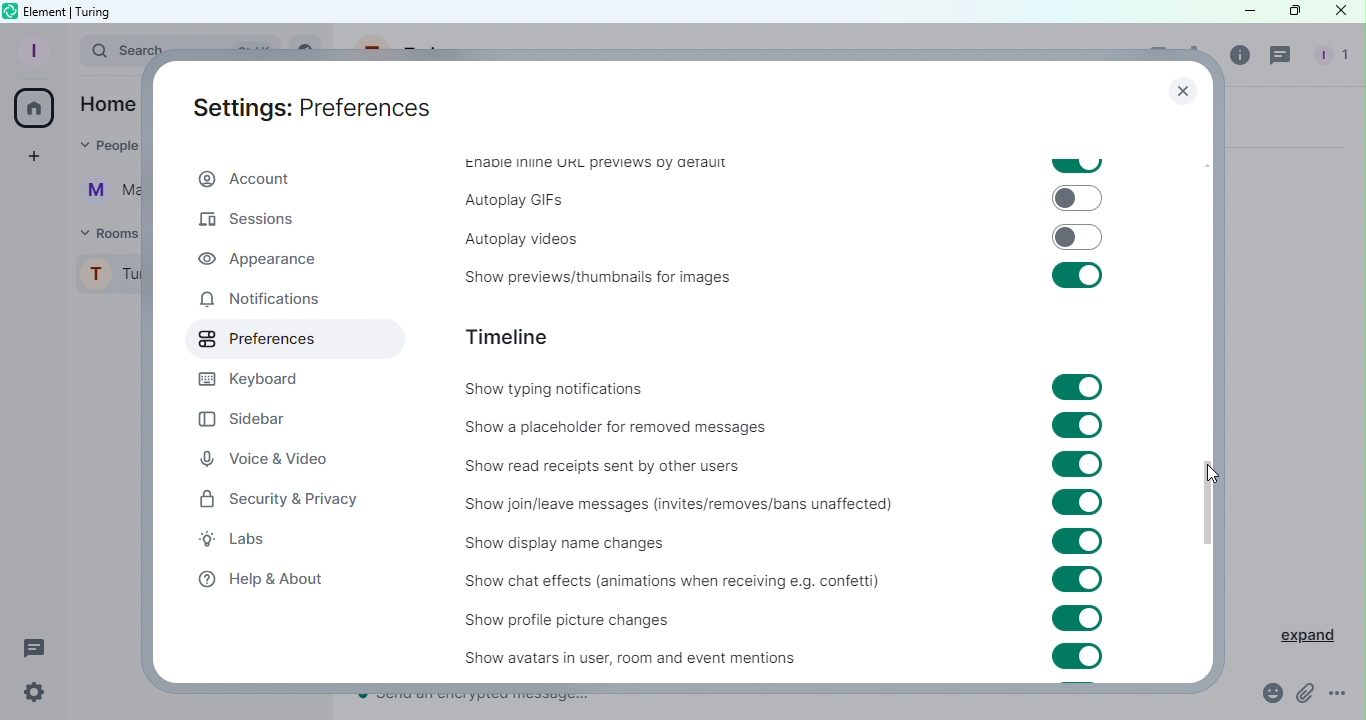 The image size is (1366, 720). What do you see at coordinates (260, 259) in the screenshot?
I see `Appearance` at bounding box center [260, 259].